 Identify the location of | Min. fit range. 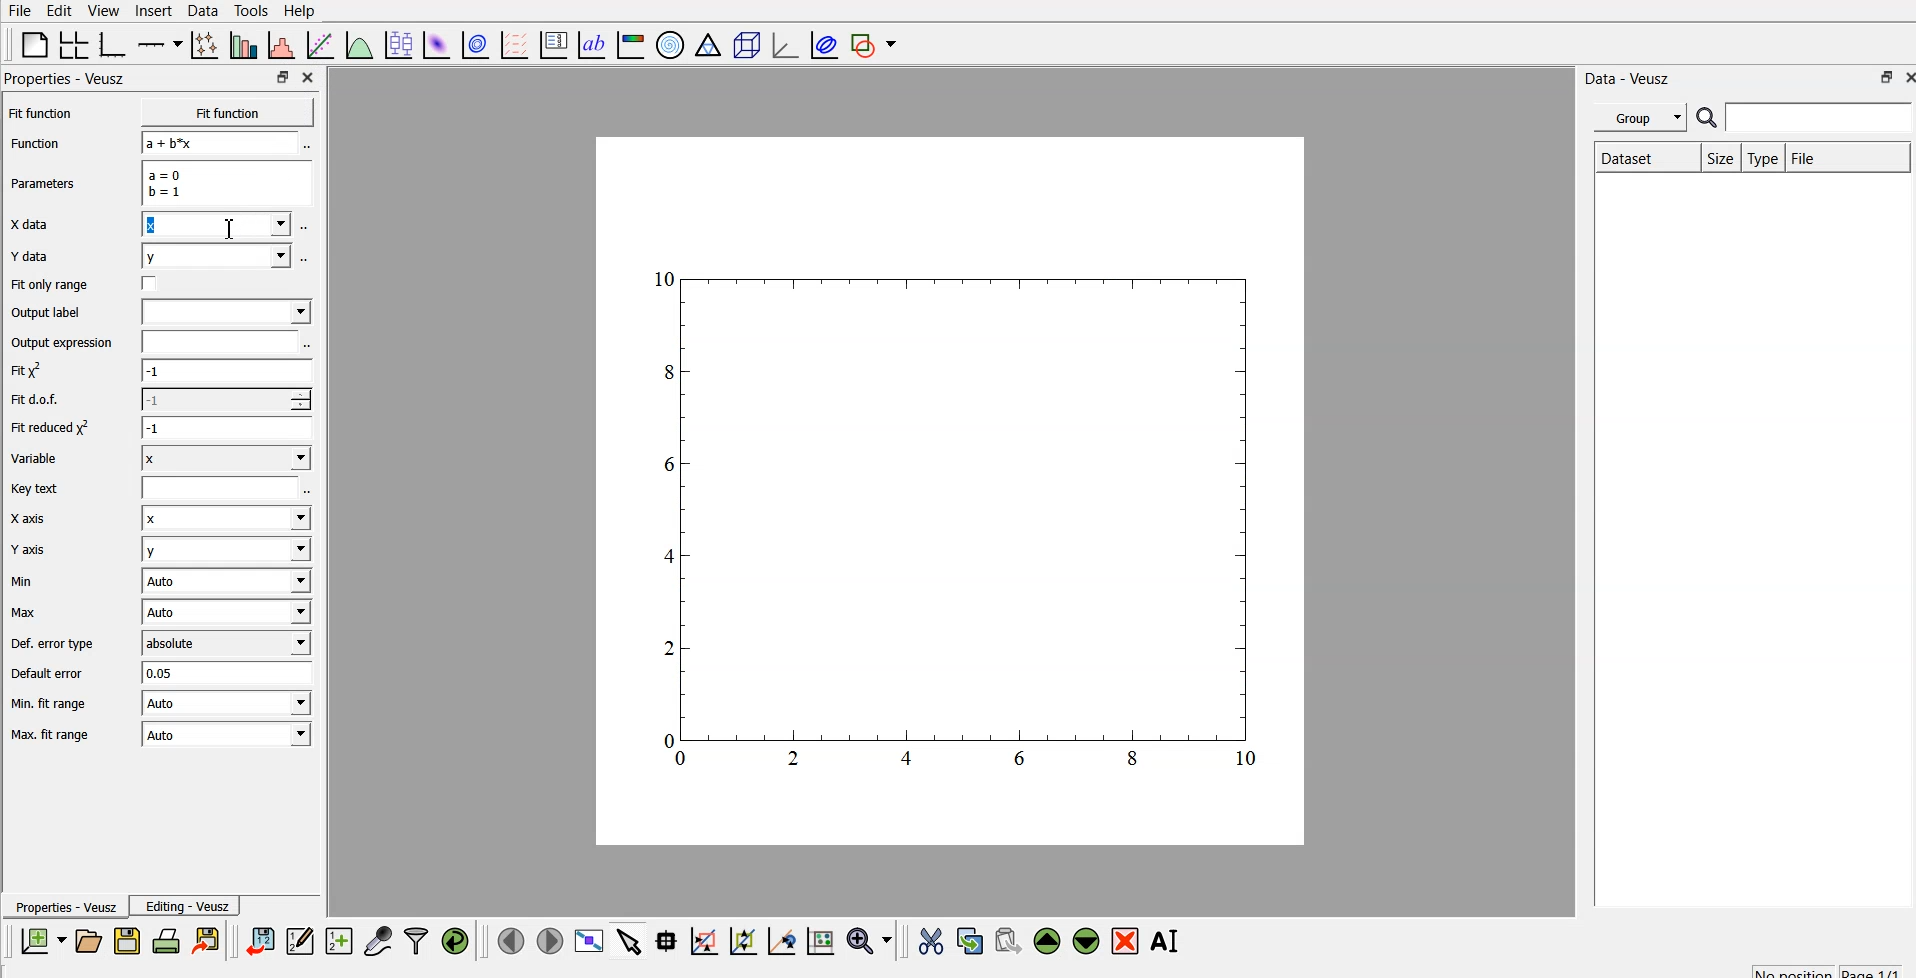
(49, 703).